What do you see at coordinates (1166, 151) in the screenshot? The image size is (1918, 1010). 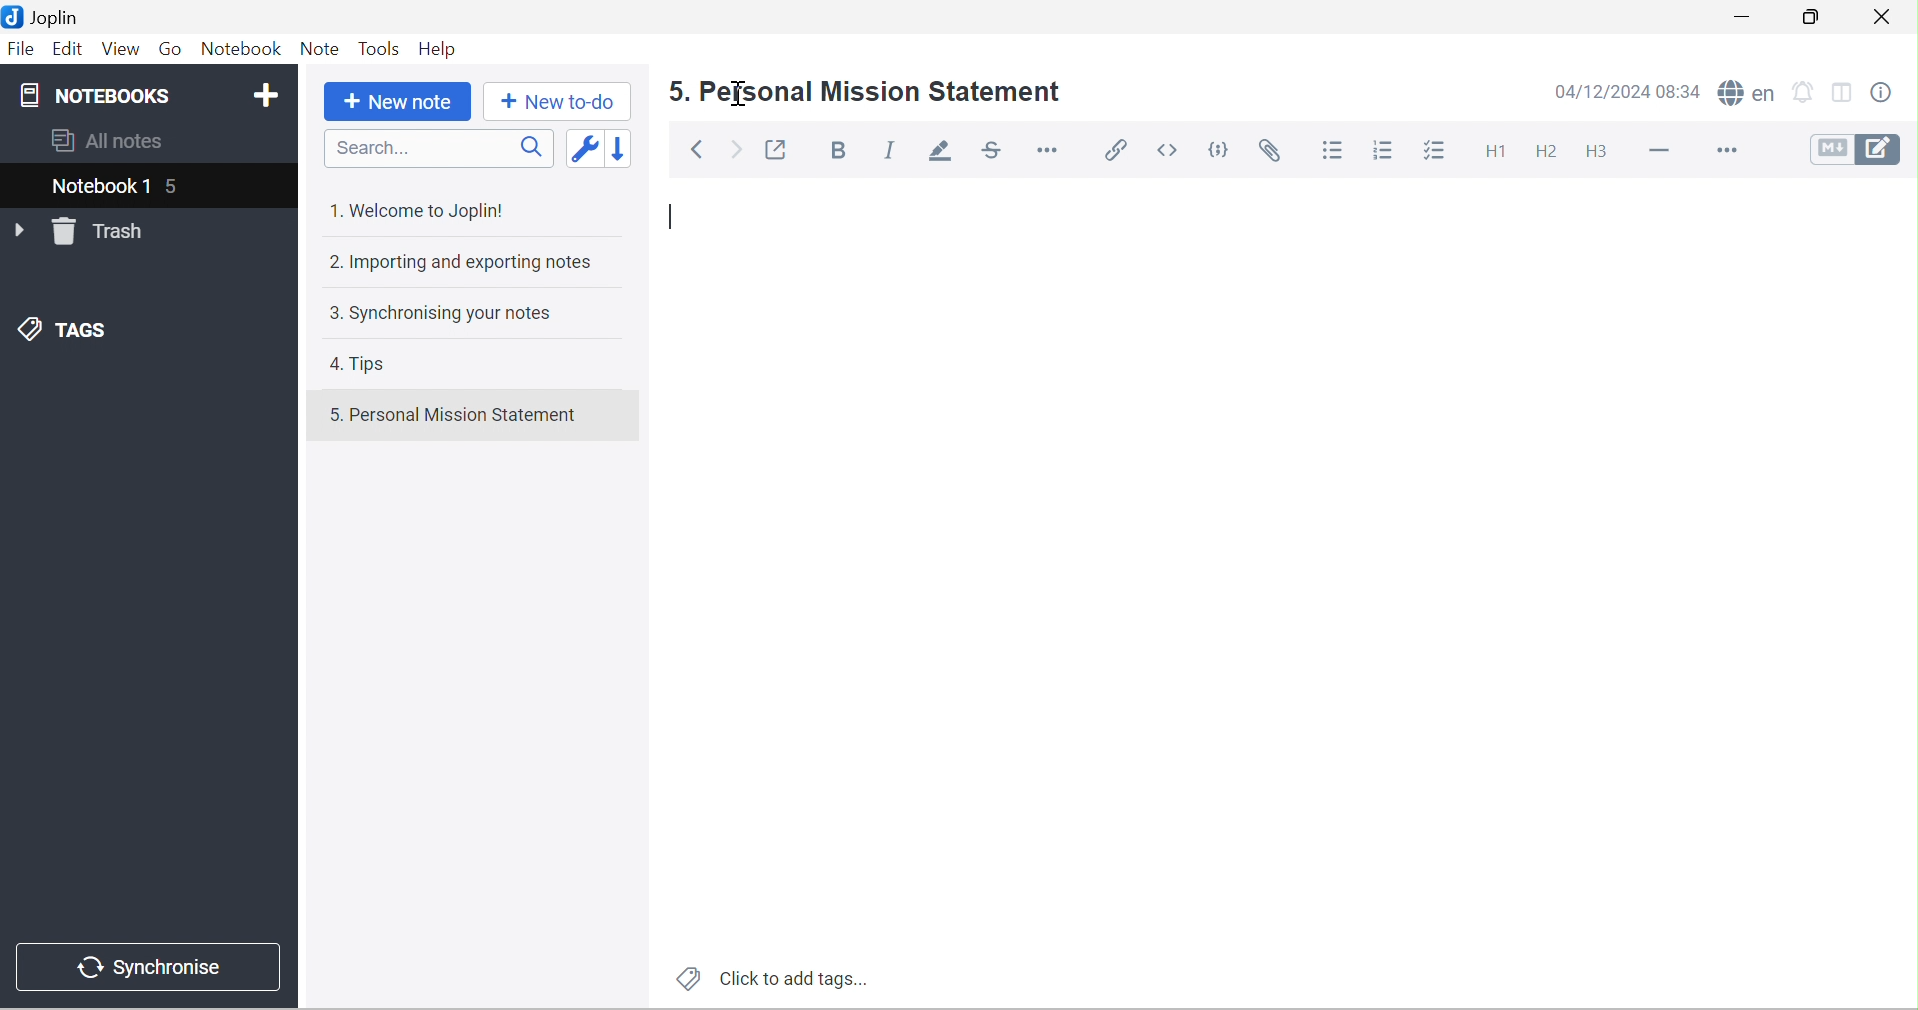 I see `Inline code` at bounding box center [1166, 151].